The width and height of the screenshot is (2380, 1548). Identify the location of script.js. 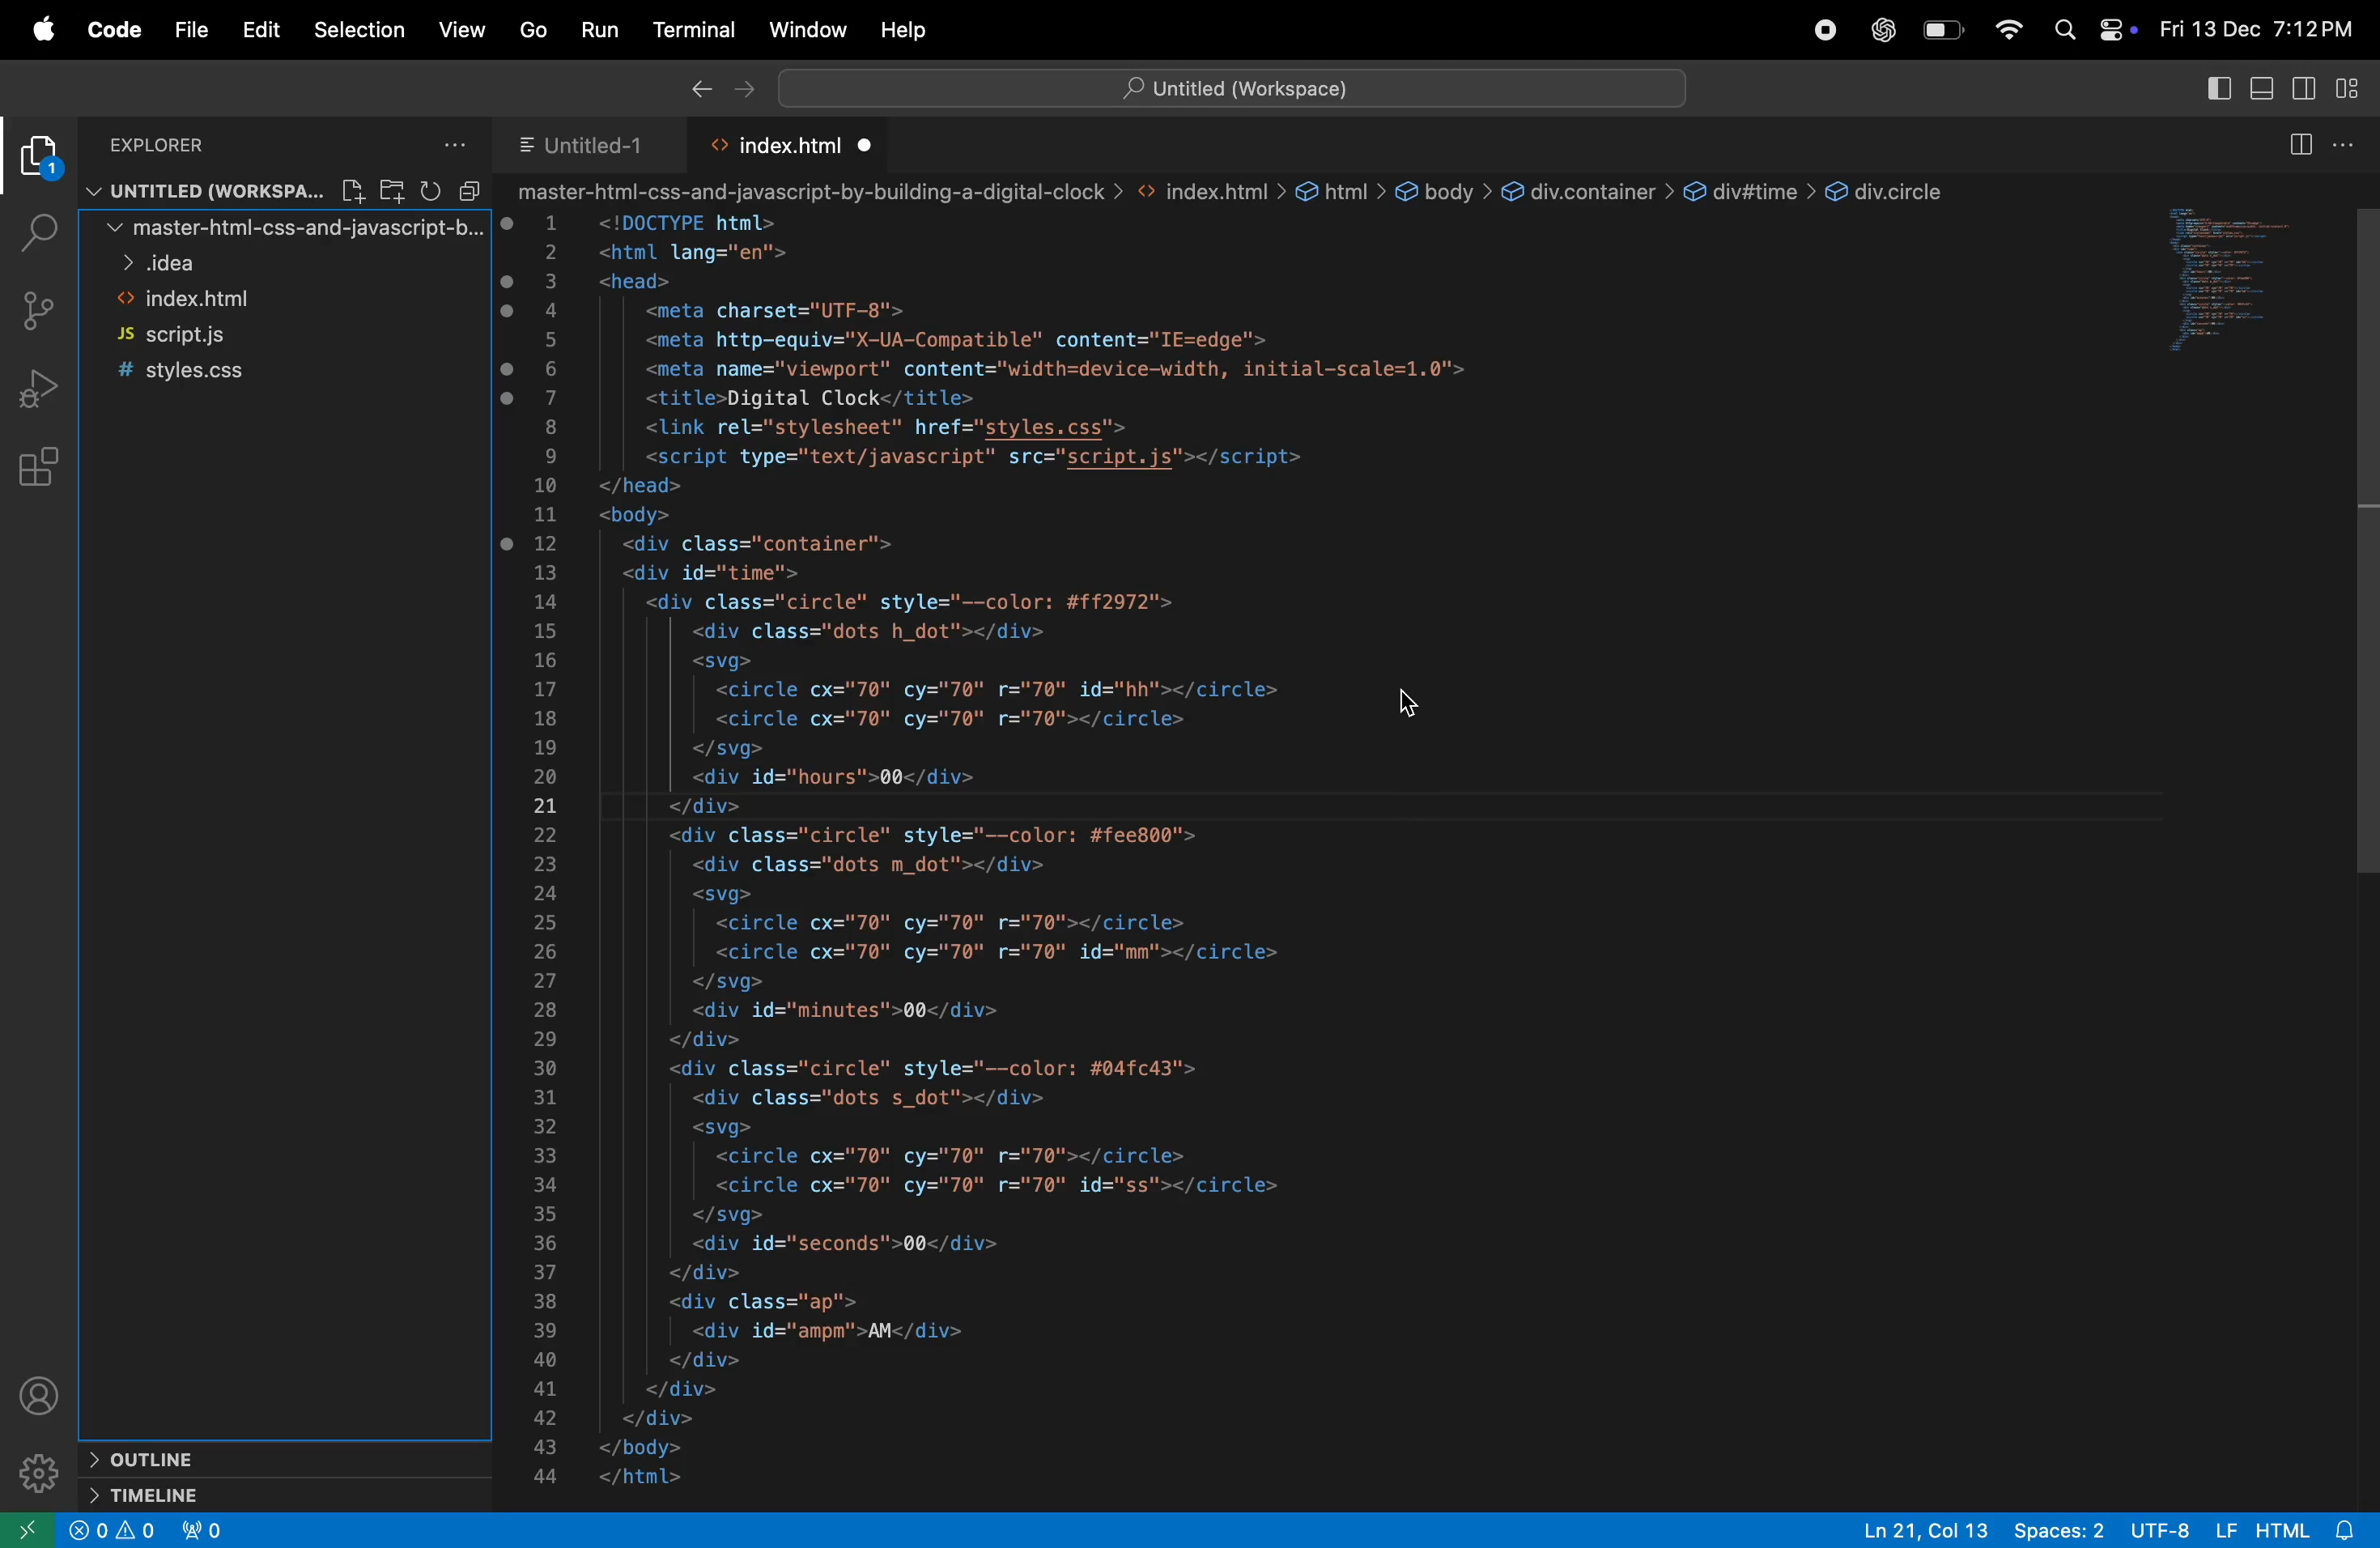
(265, 337).